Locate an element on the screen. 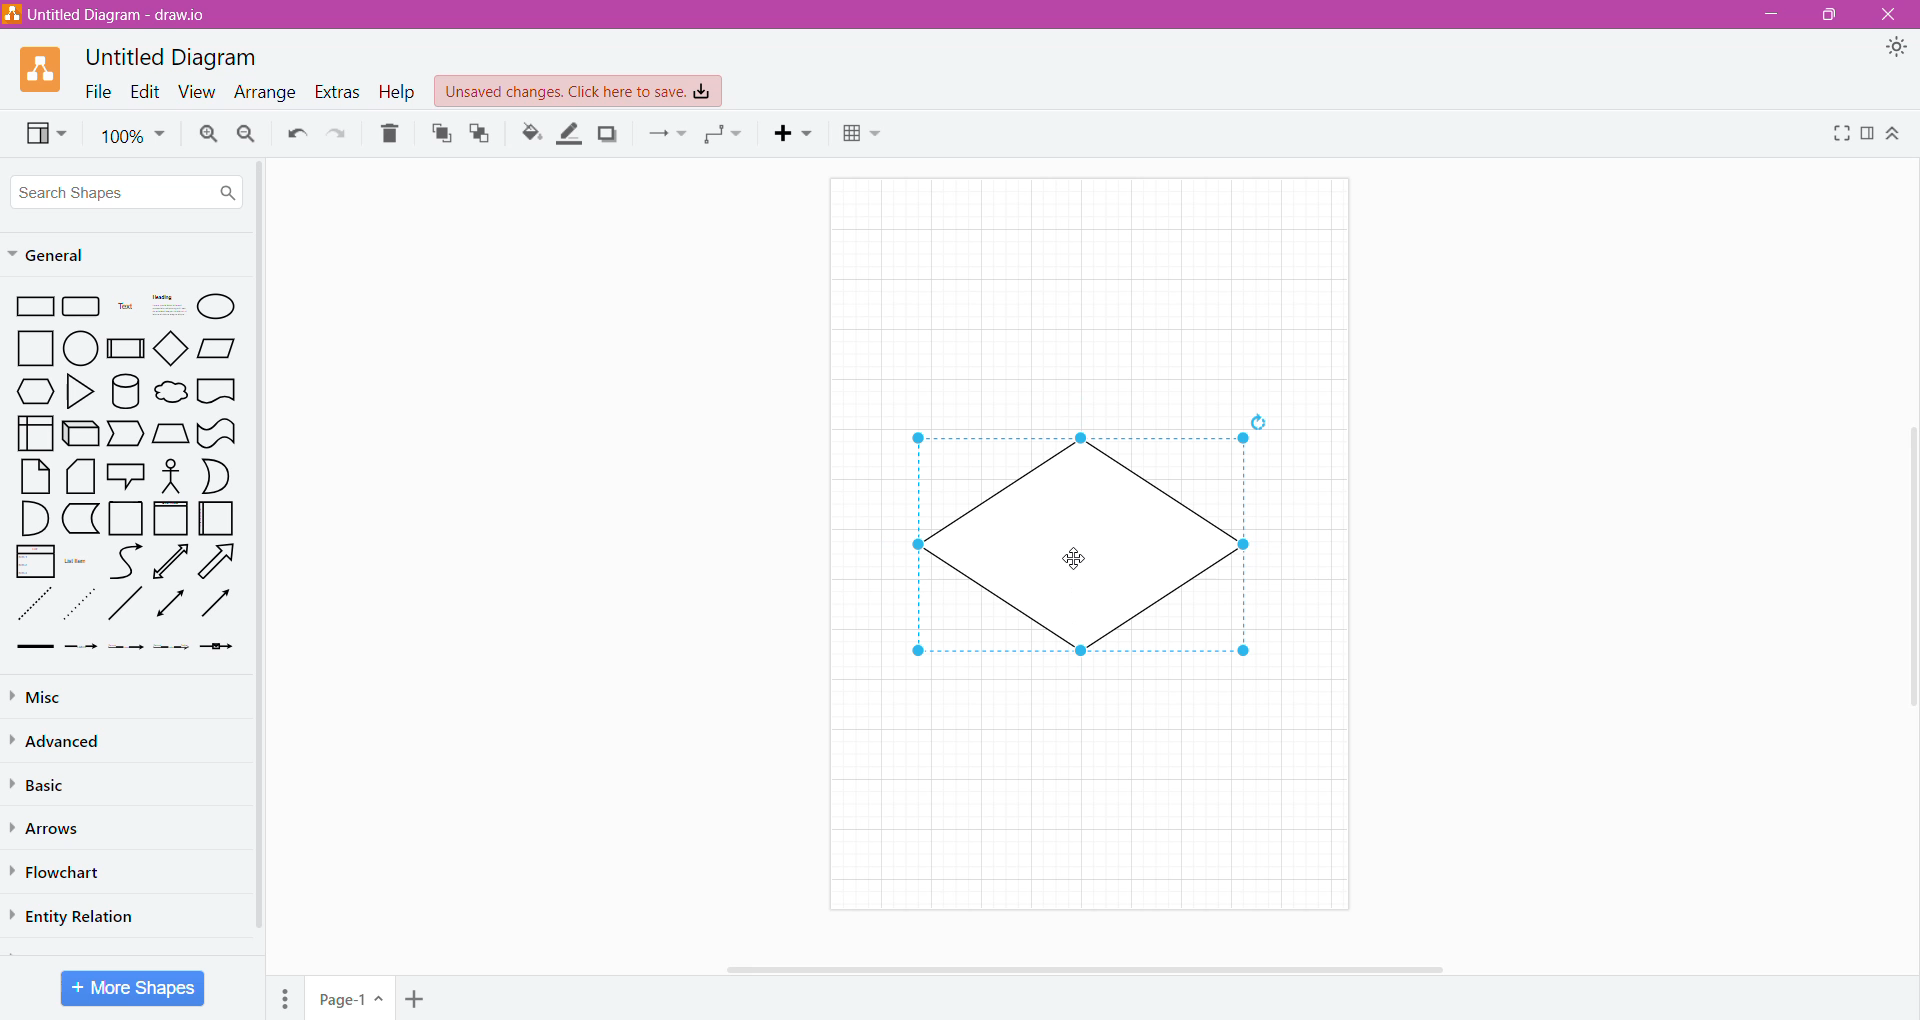  Document is located at coordinates (217, 393).